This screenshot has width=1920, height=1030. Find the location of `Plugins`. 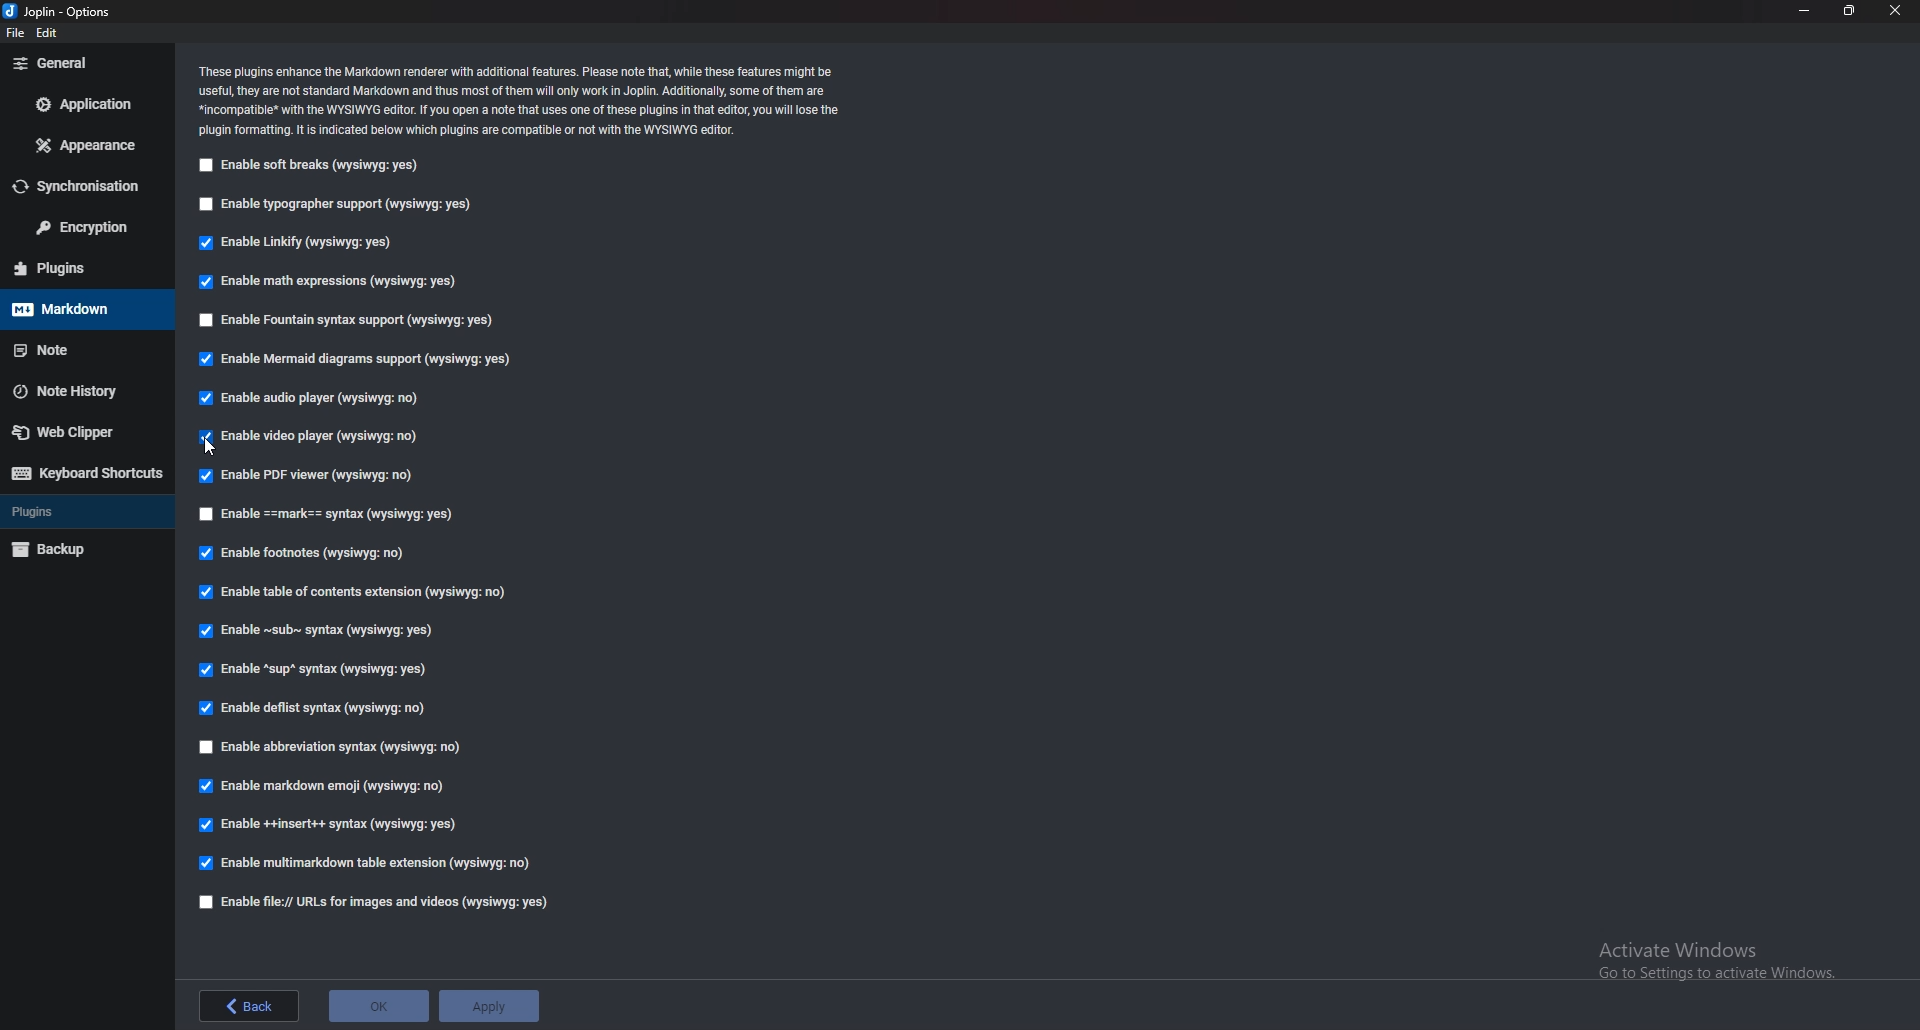

Plugins is located at coordinates (76, 269).